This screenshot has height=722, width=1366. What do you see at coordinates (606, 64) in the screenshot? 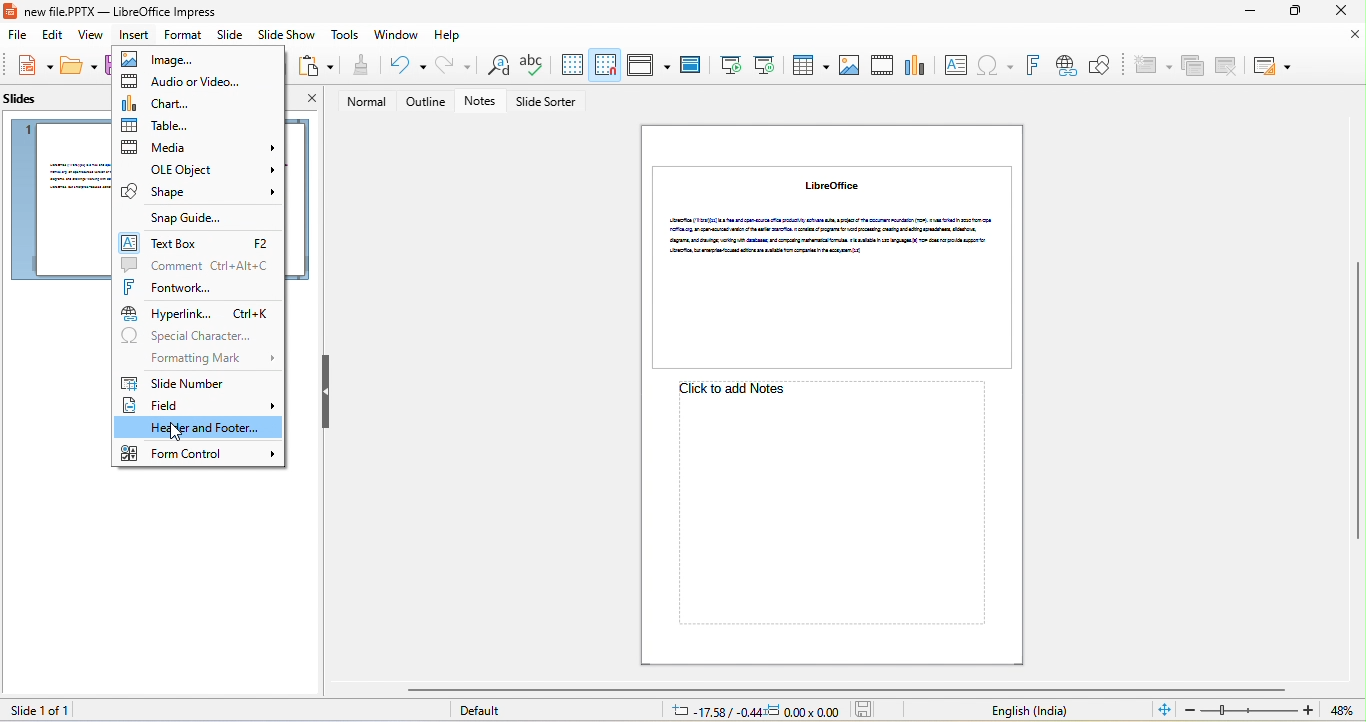
I see `snap to grid` at bounding box center [606, 64].